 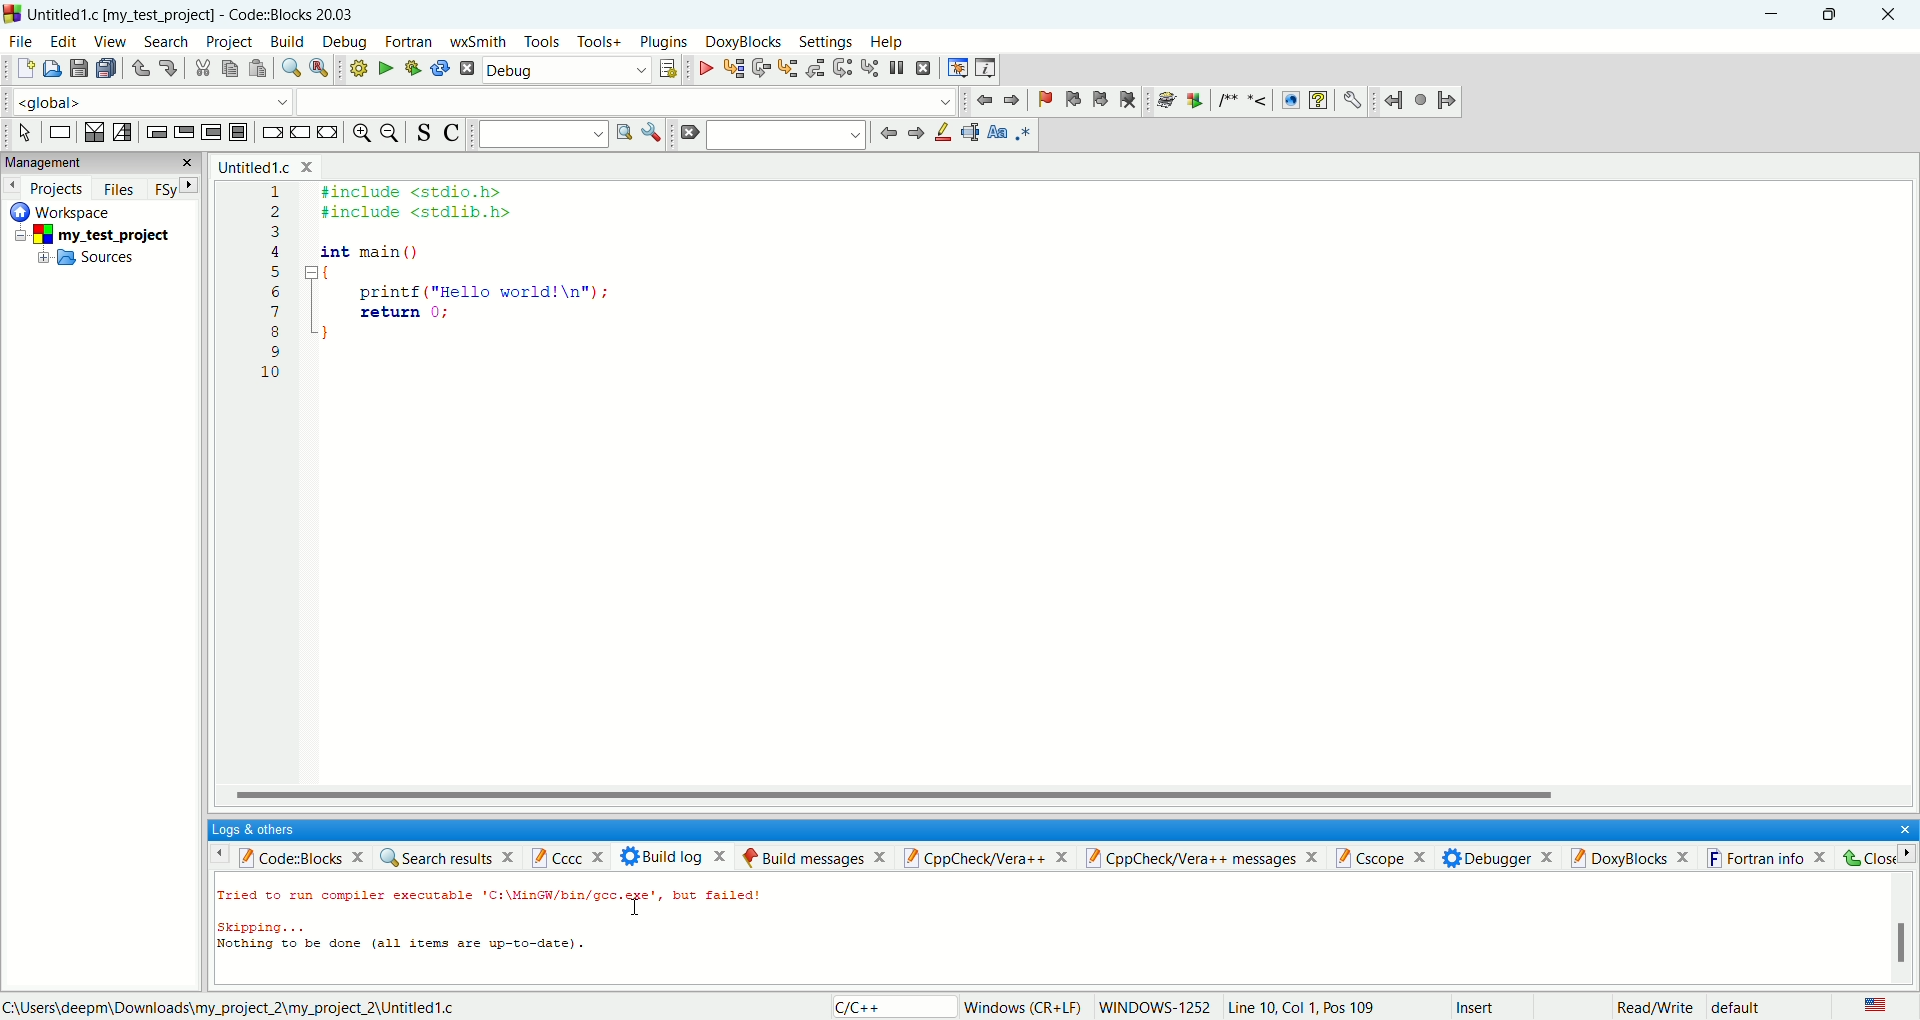 What do you see at coordinates (318, 68) in the screenshot?
I see `replace` at bounding box center [318, 68].